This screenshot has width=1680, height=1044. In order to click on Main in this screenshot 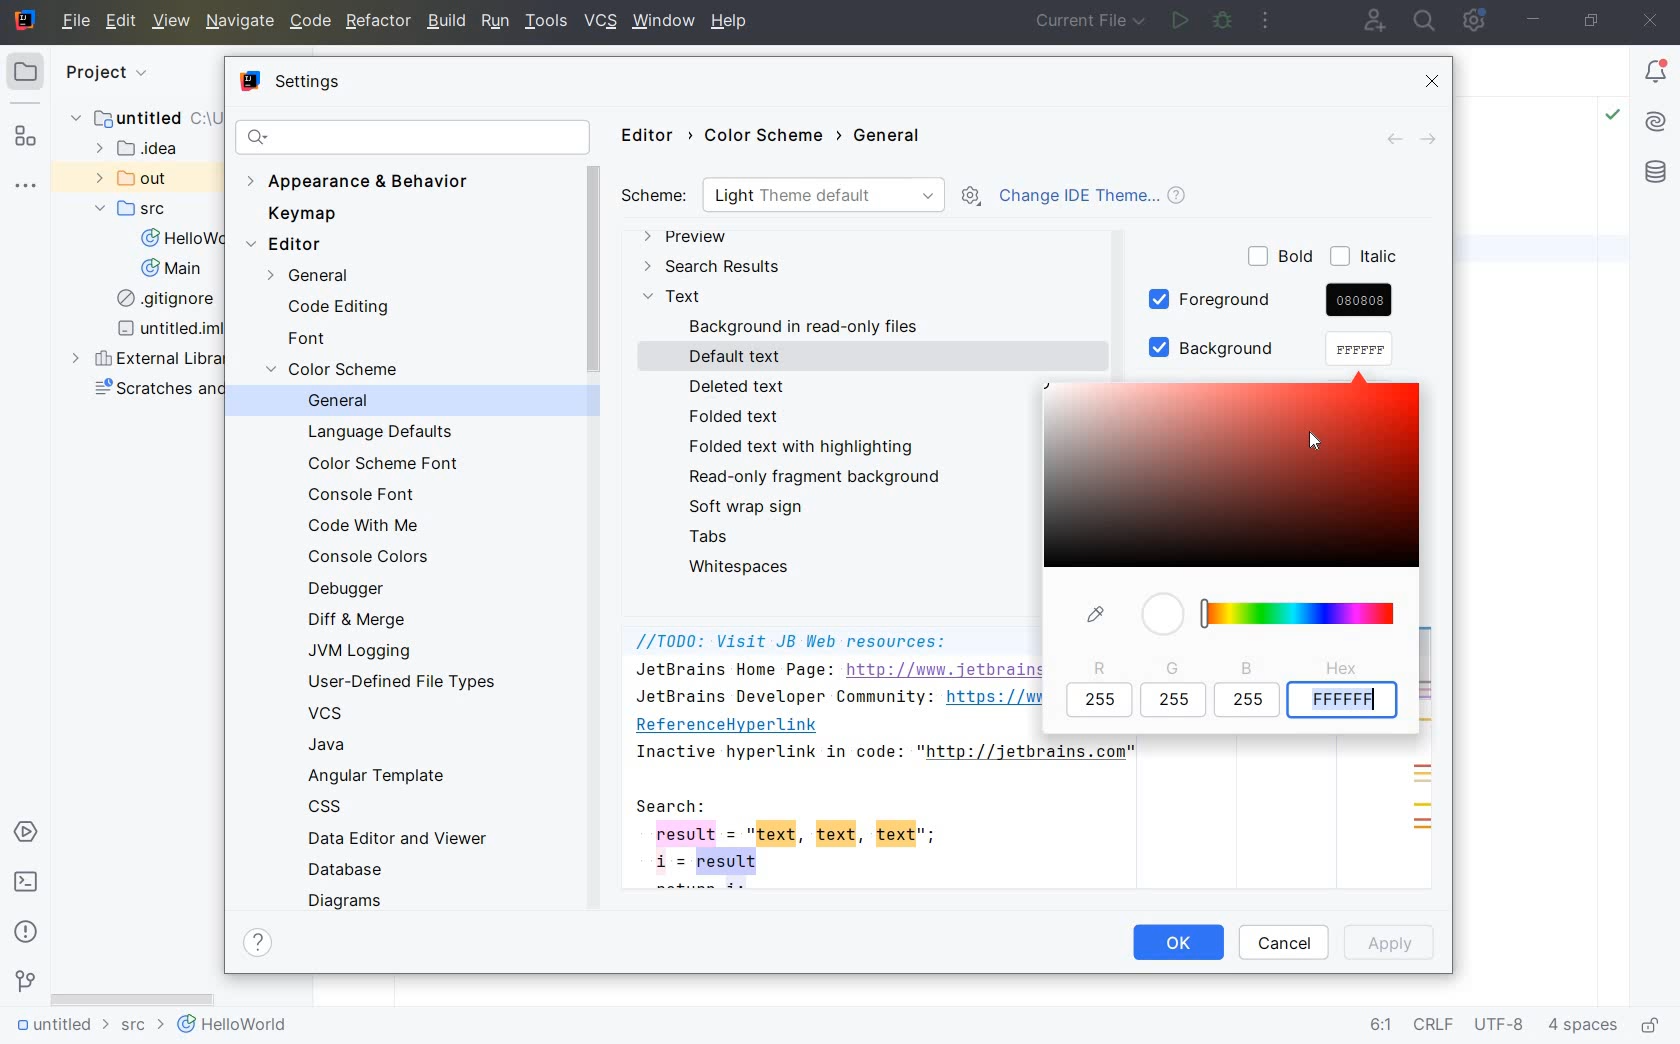, I will do `click(172, 271)`.